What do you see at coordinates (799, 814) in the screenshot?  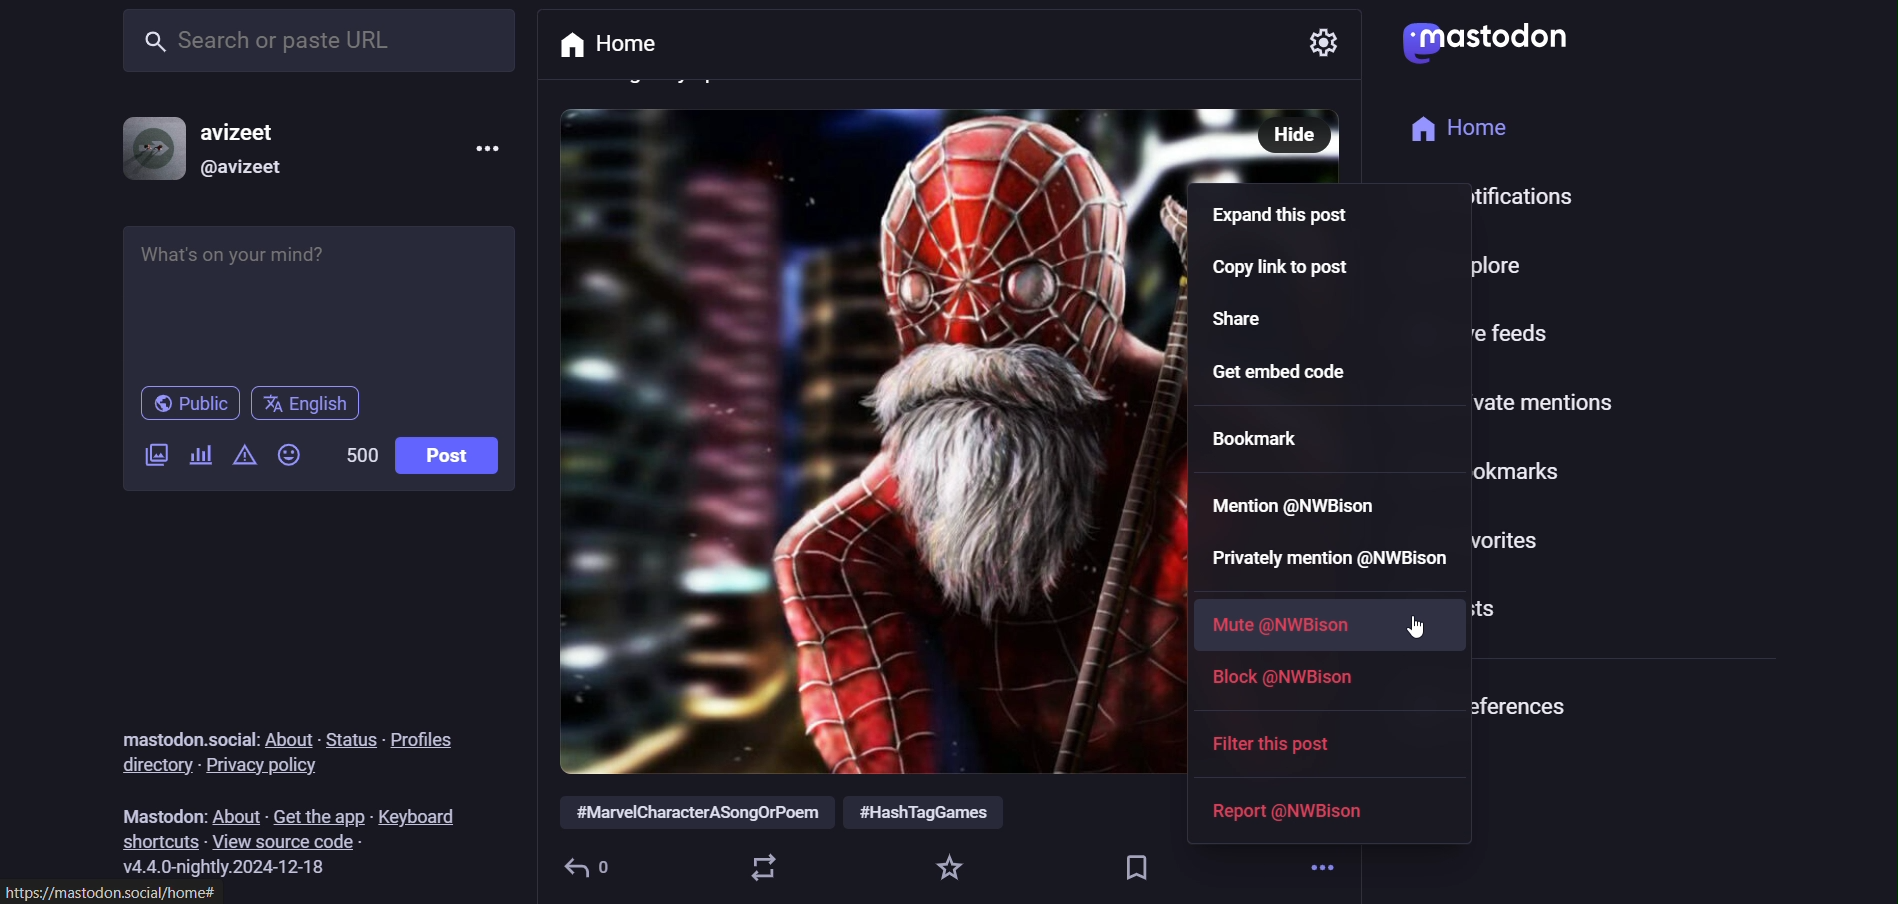 I see `hashtags` at bounding box center [799, 814].